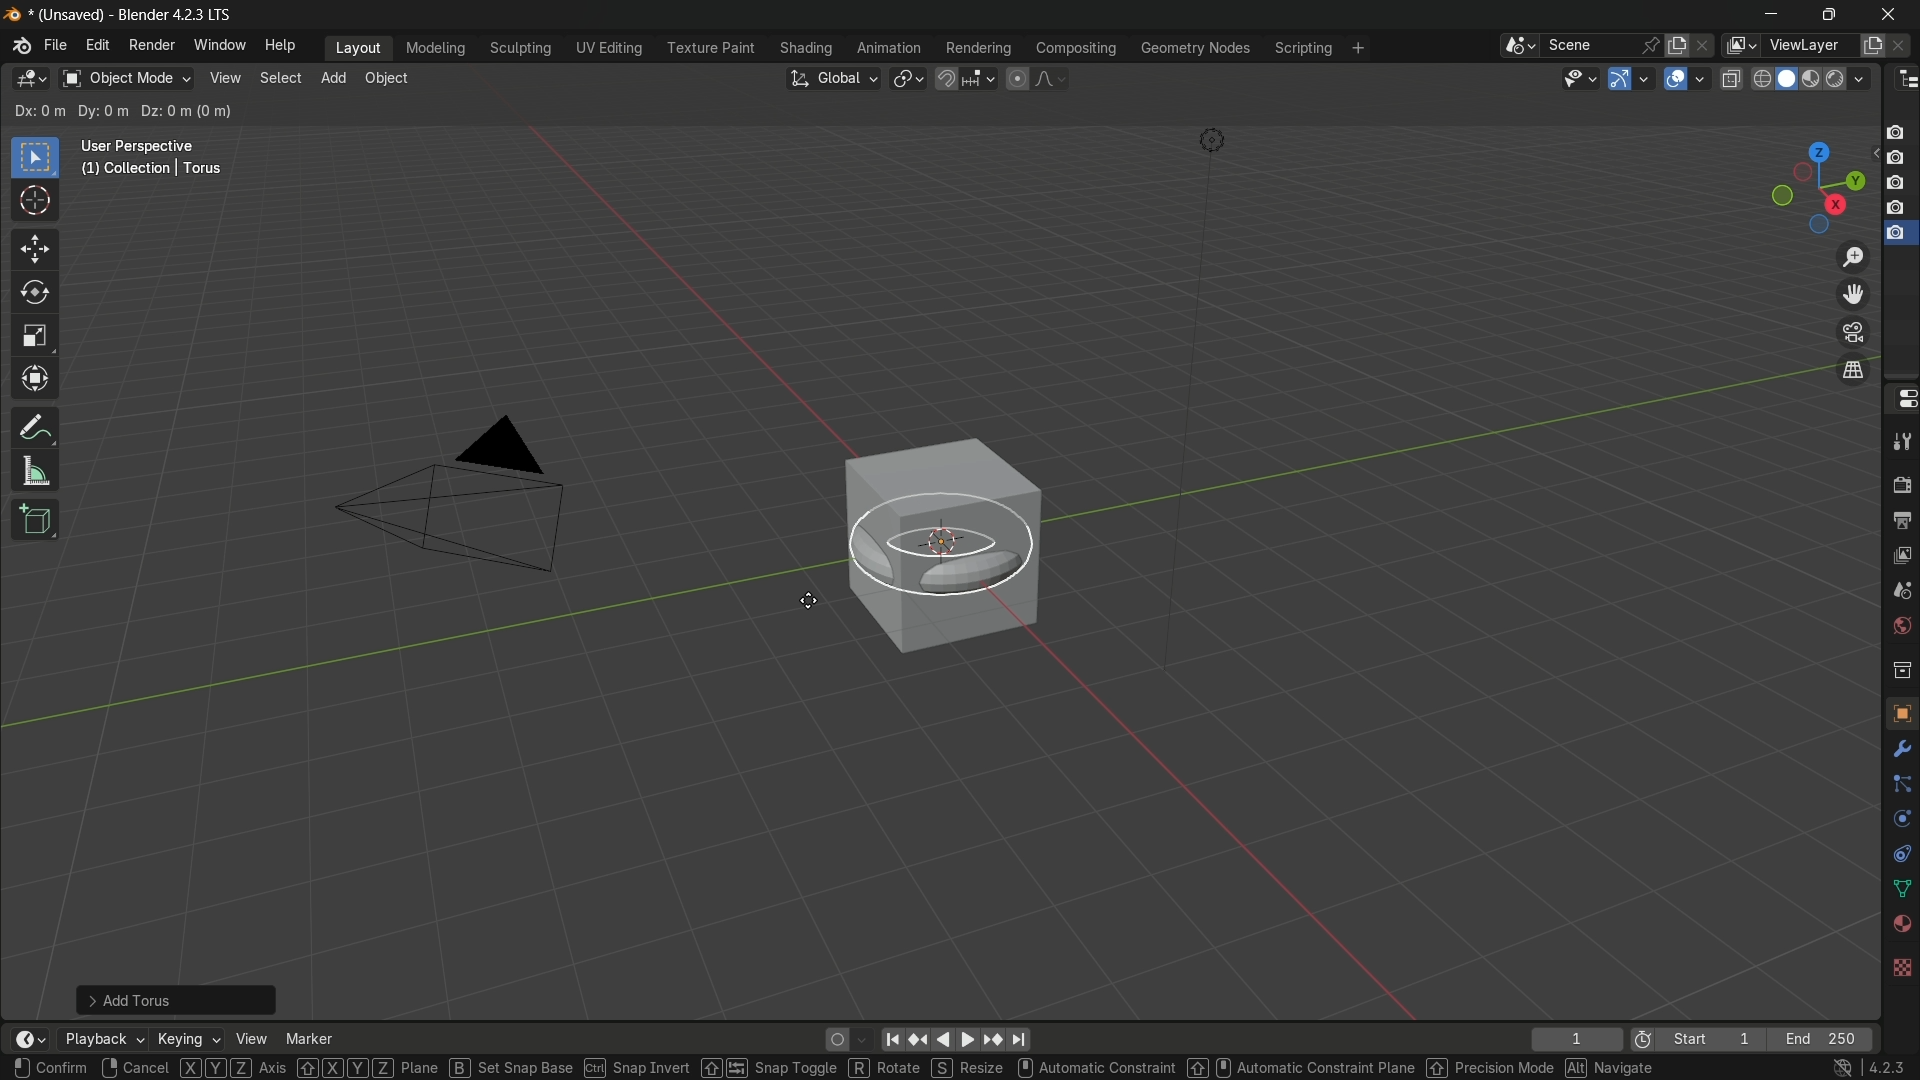 The height and width of the screenshot is (1080, 1920). Describe the element at coordinates (1894, 14) in the screenshot. I see `close app` at that location.